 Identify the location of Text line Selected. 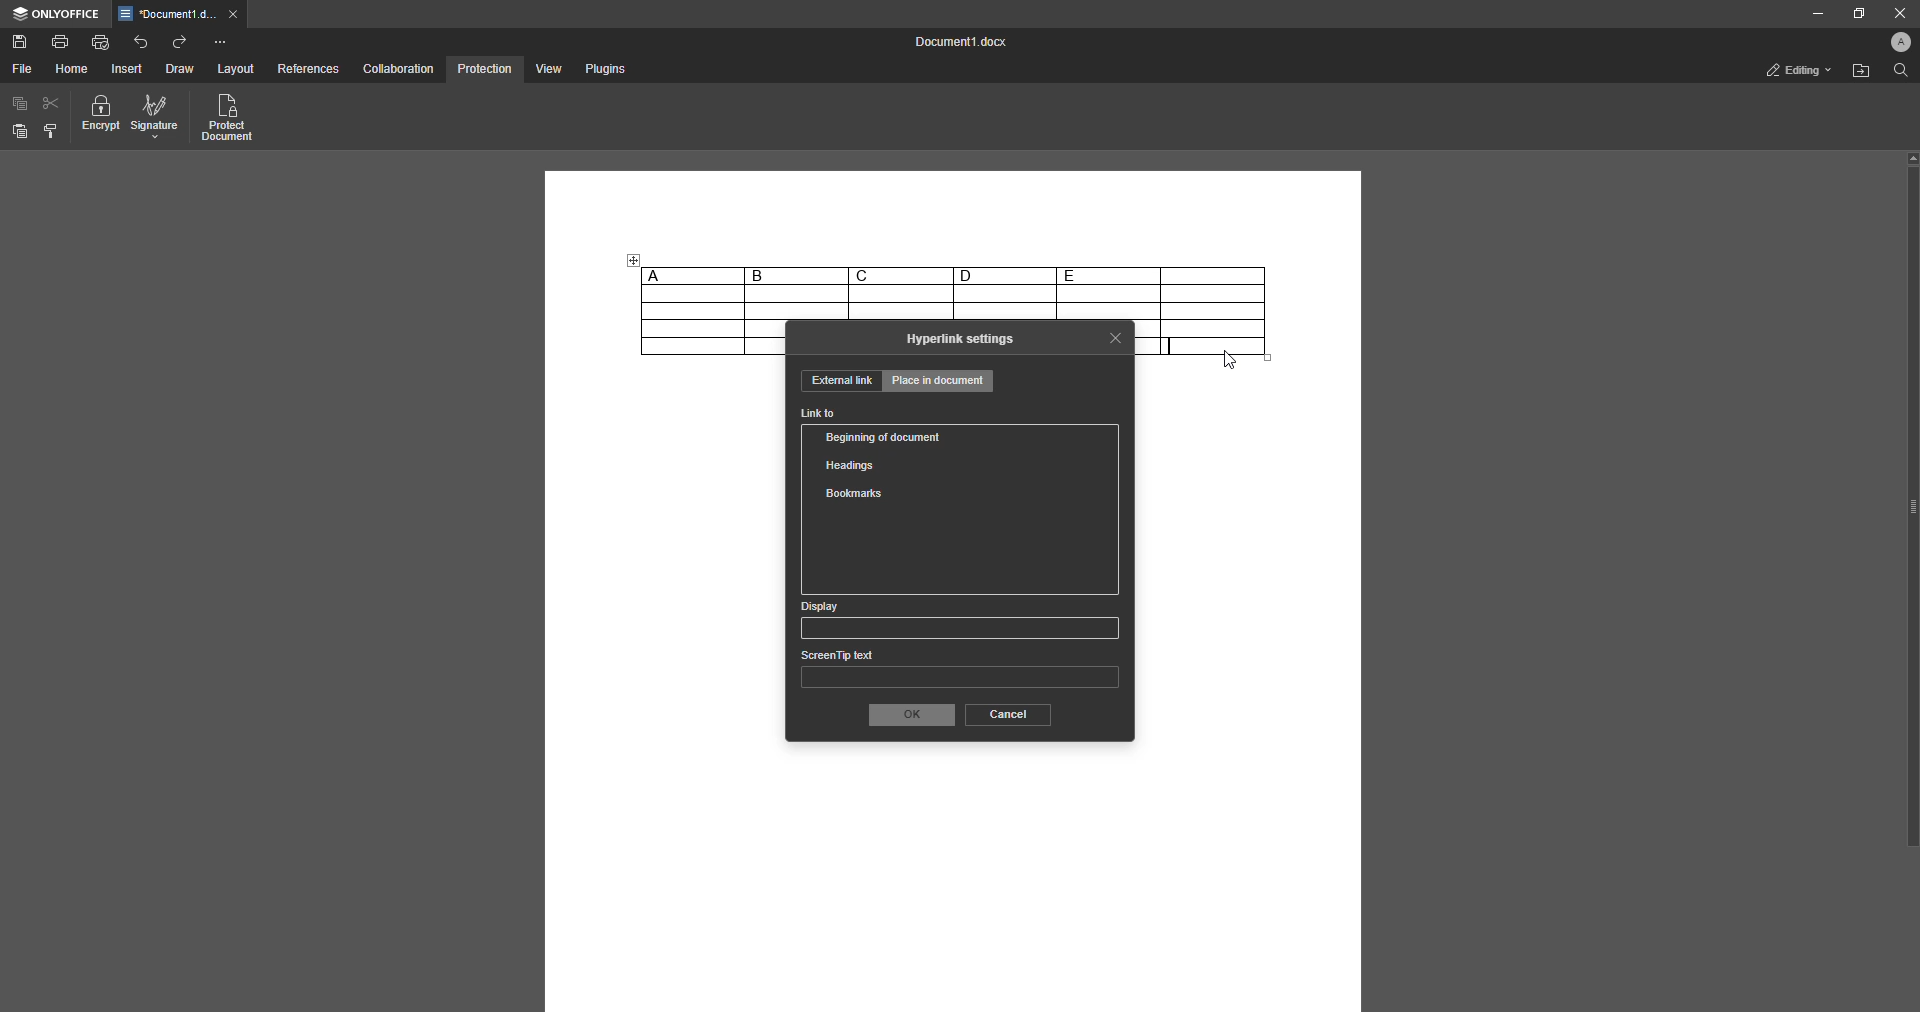
(1172, 346).